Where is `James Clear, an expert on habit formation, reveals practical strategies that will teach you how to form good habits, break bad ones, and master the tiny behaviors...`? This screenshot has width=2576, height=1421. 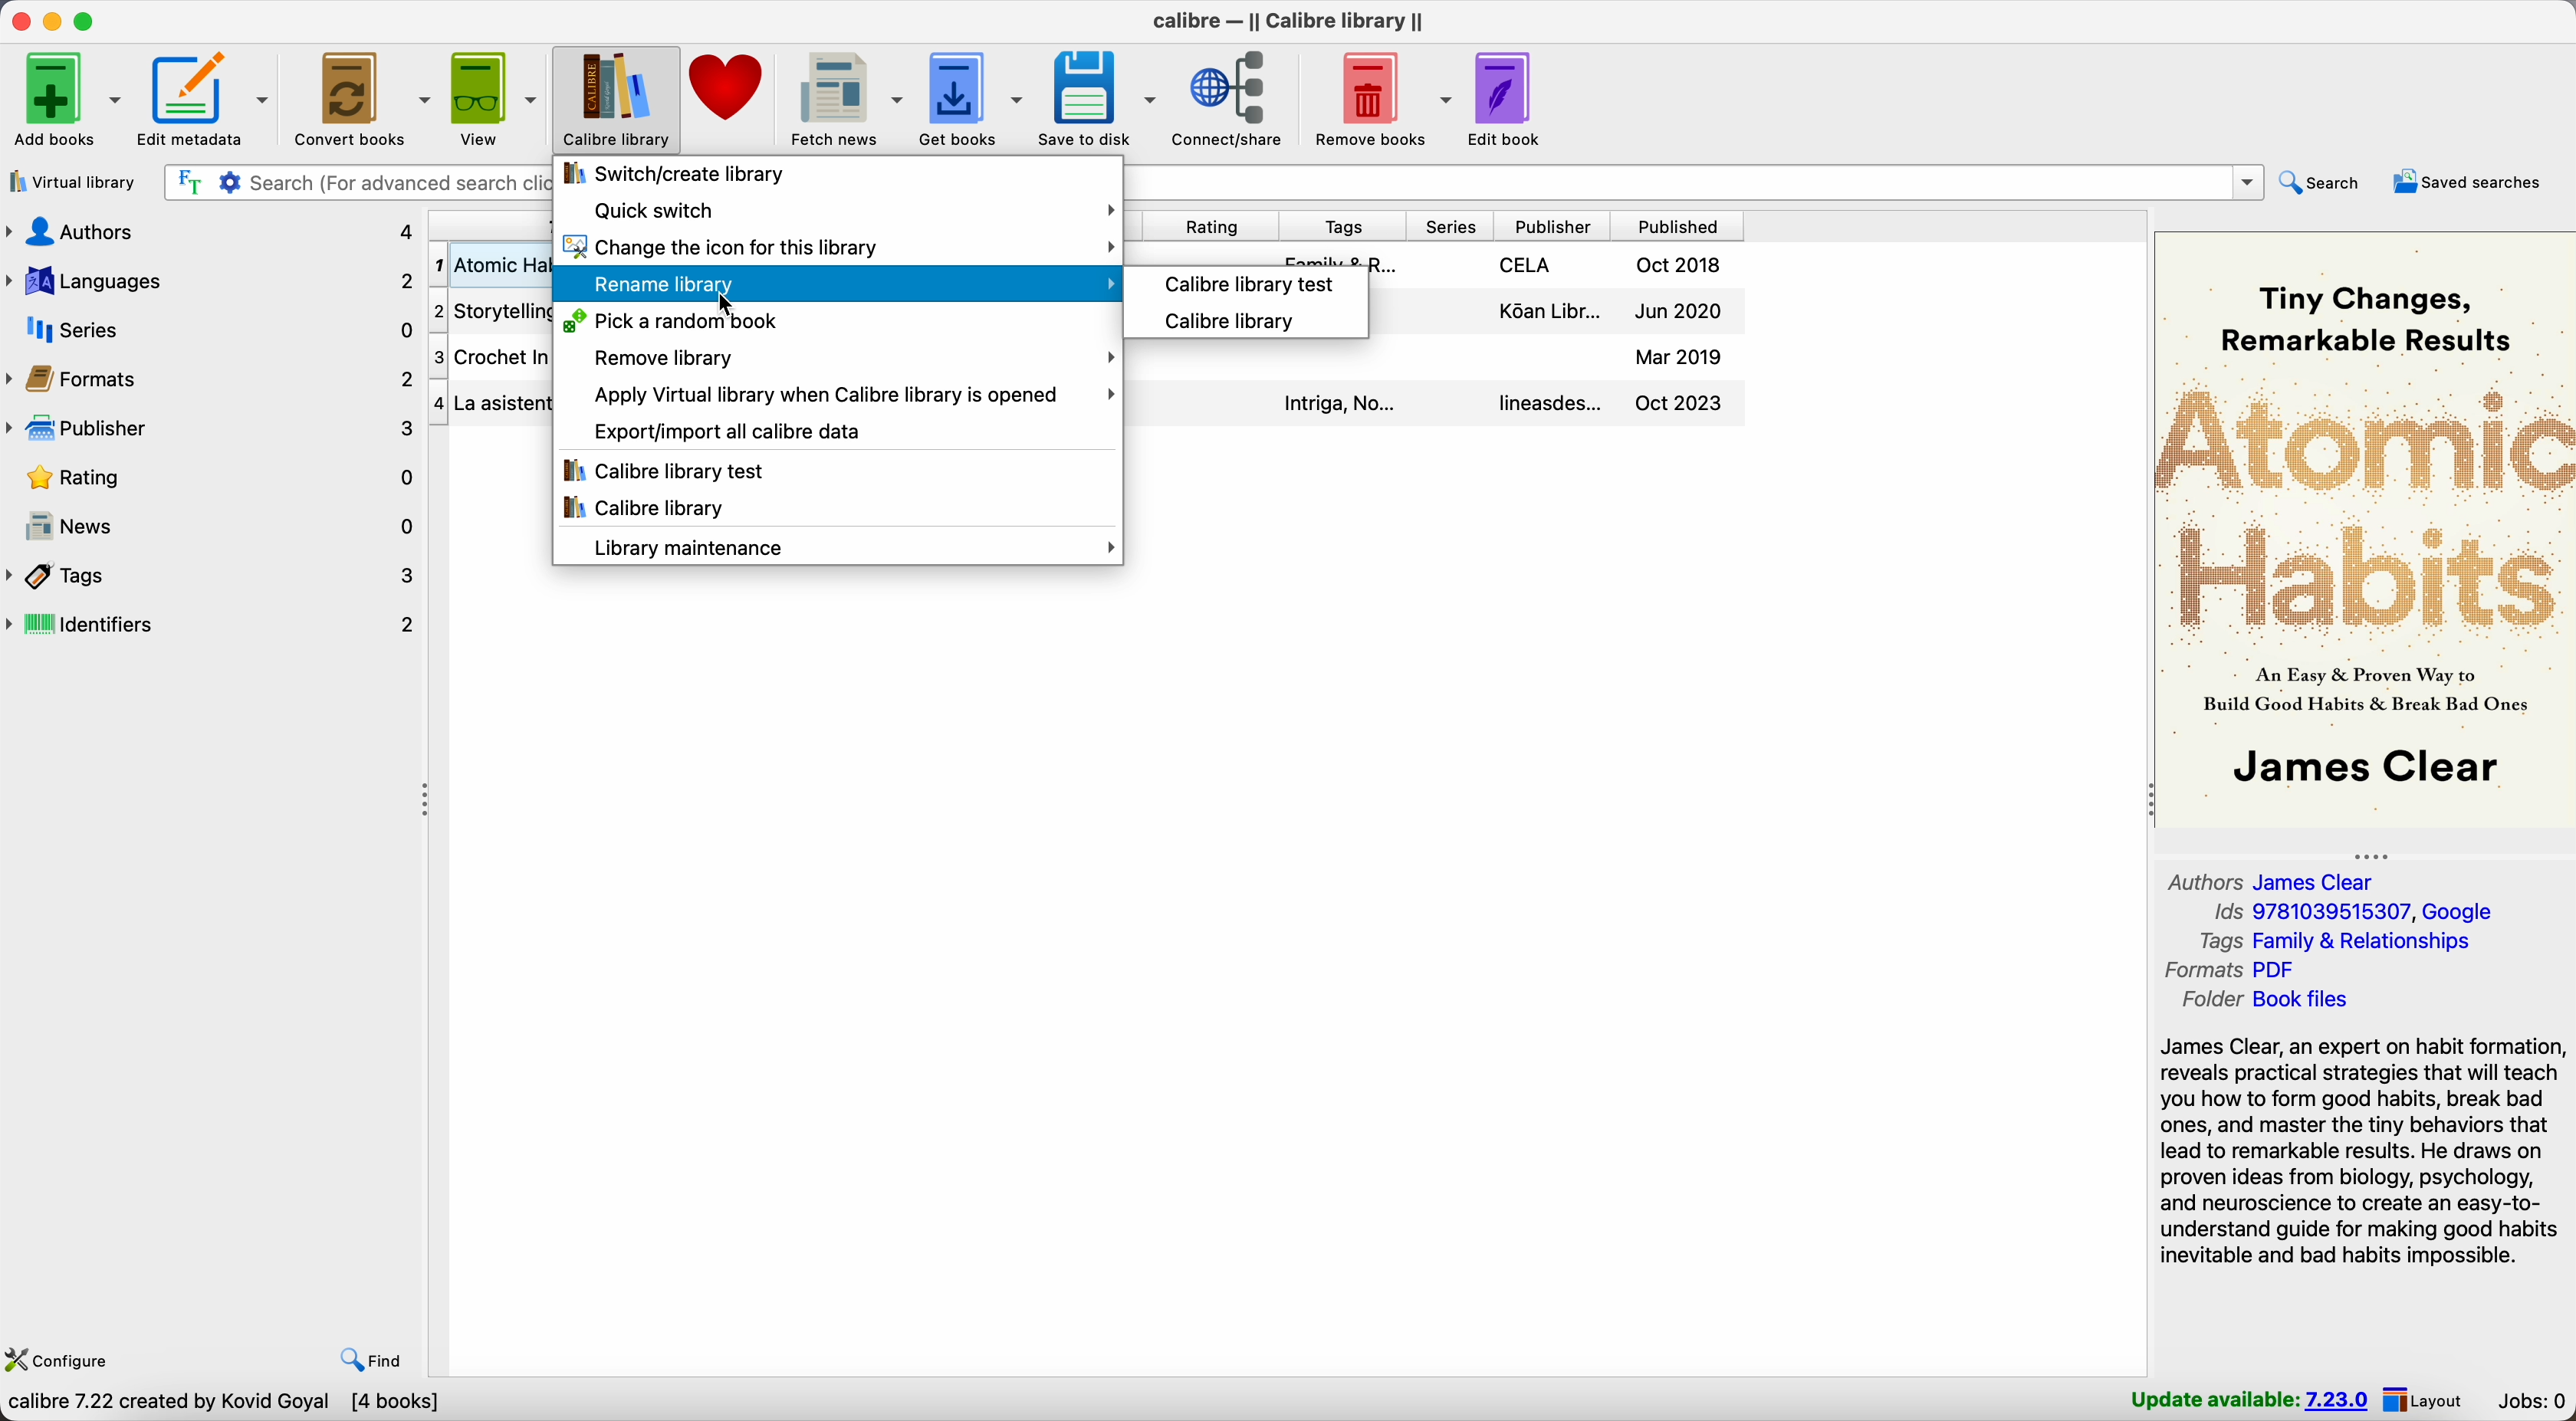
James Clear, an expert on habit formation, reveals practical strategies that will teach you how to form good habits, break bad ones, and master the tiny behaviors... is located at coordinates (2365, 1152).